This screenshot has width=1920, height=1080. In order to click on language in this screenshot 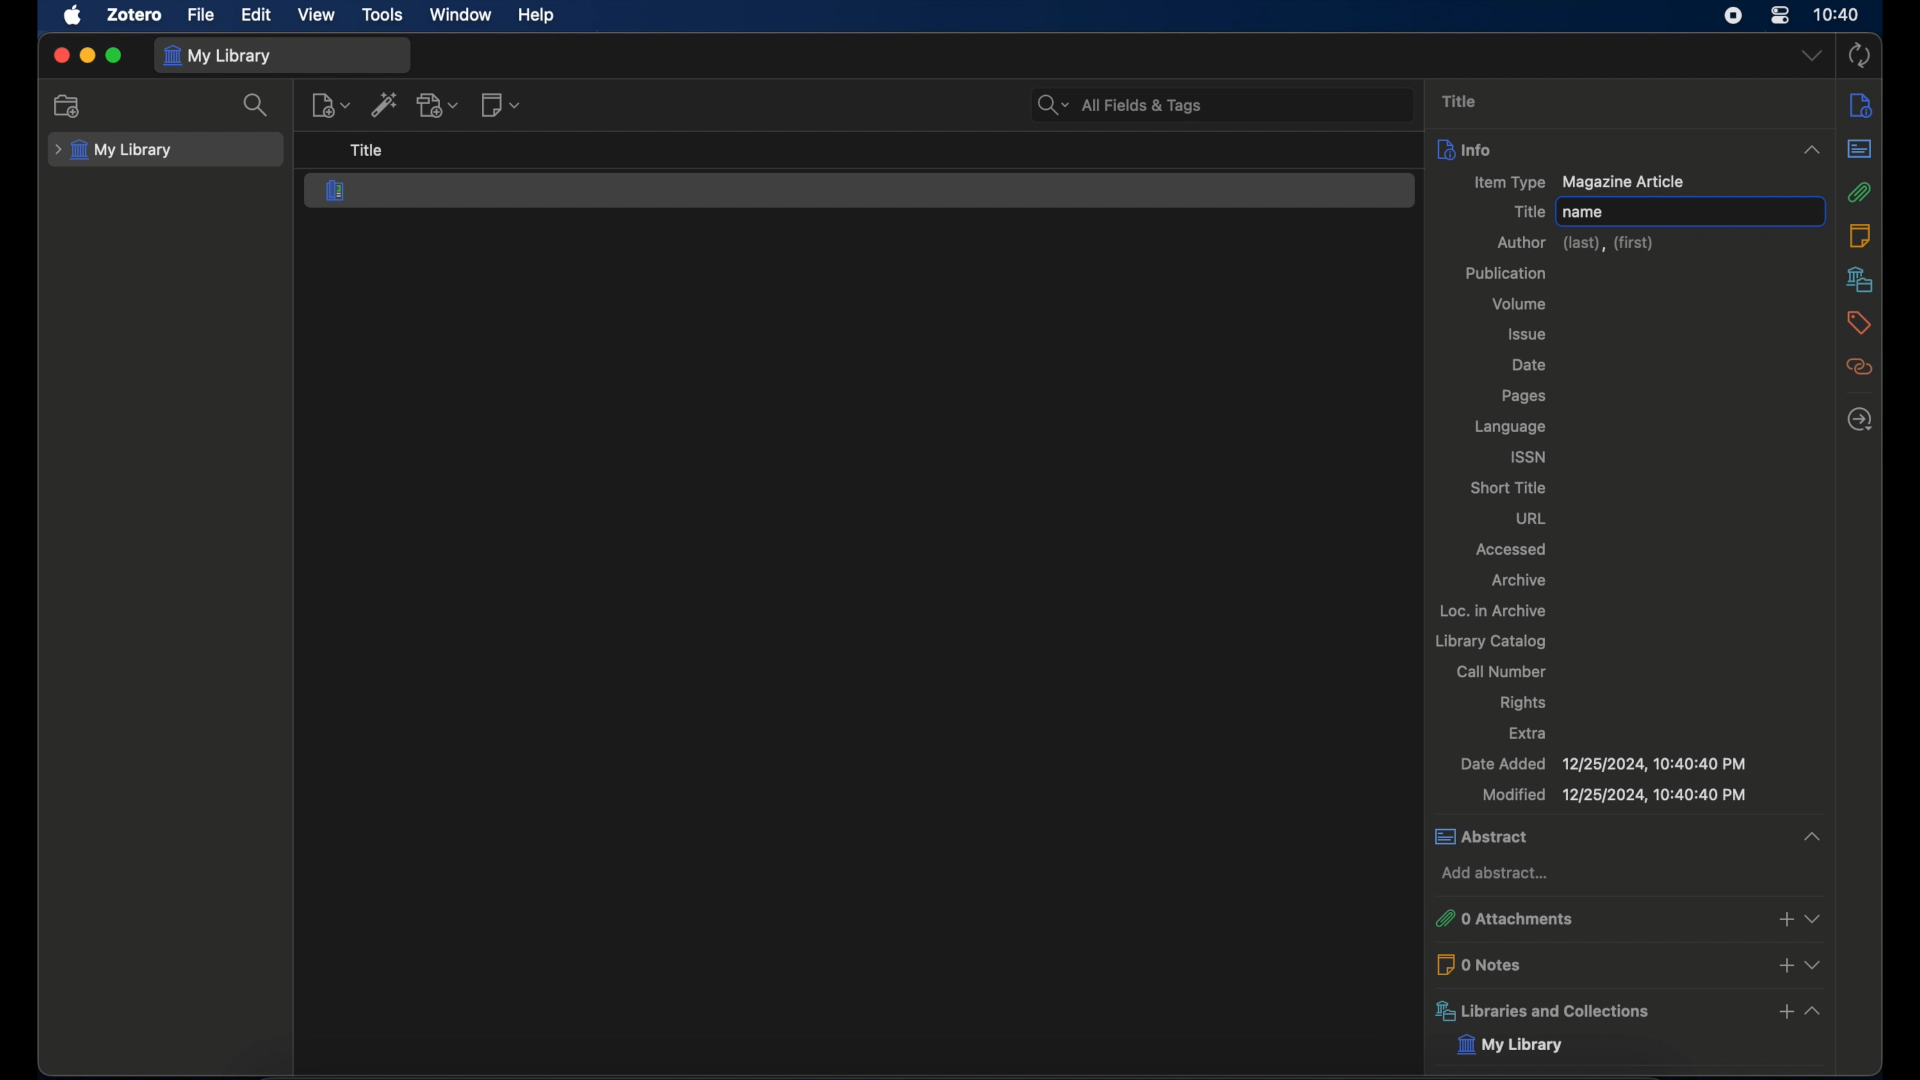, I will do `click(1510, 427)`.